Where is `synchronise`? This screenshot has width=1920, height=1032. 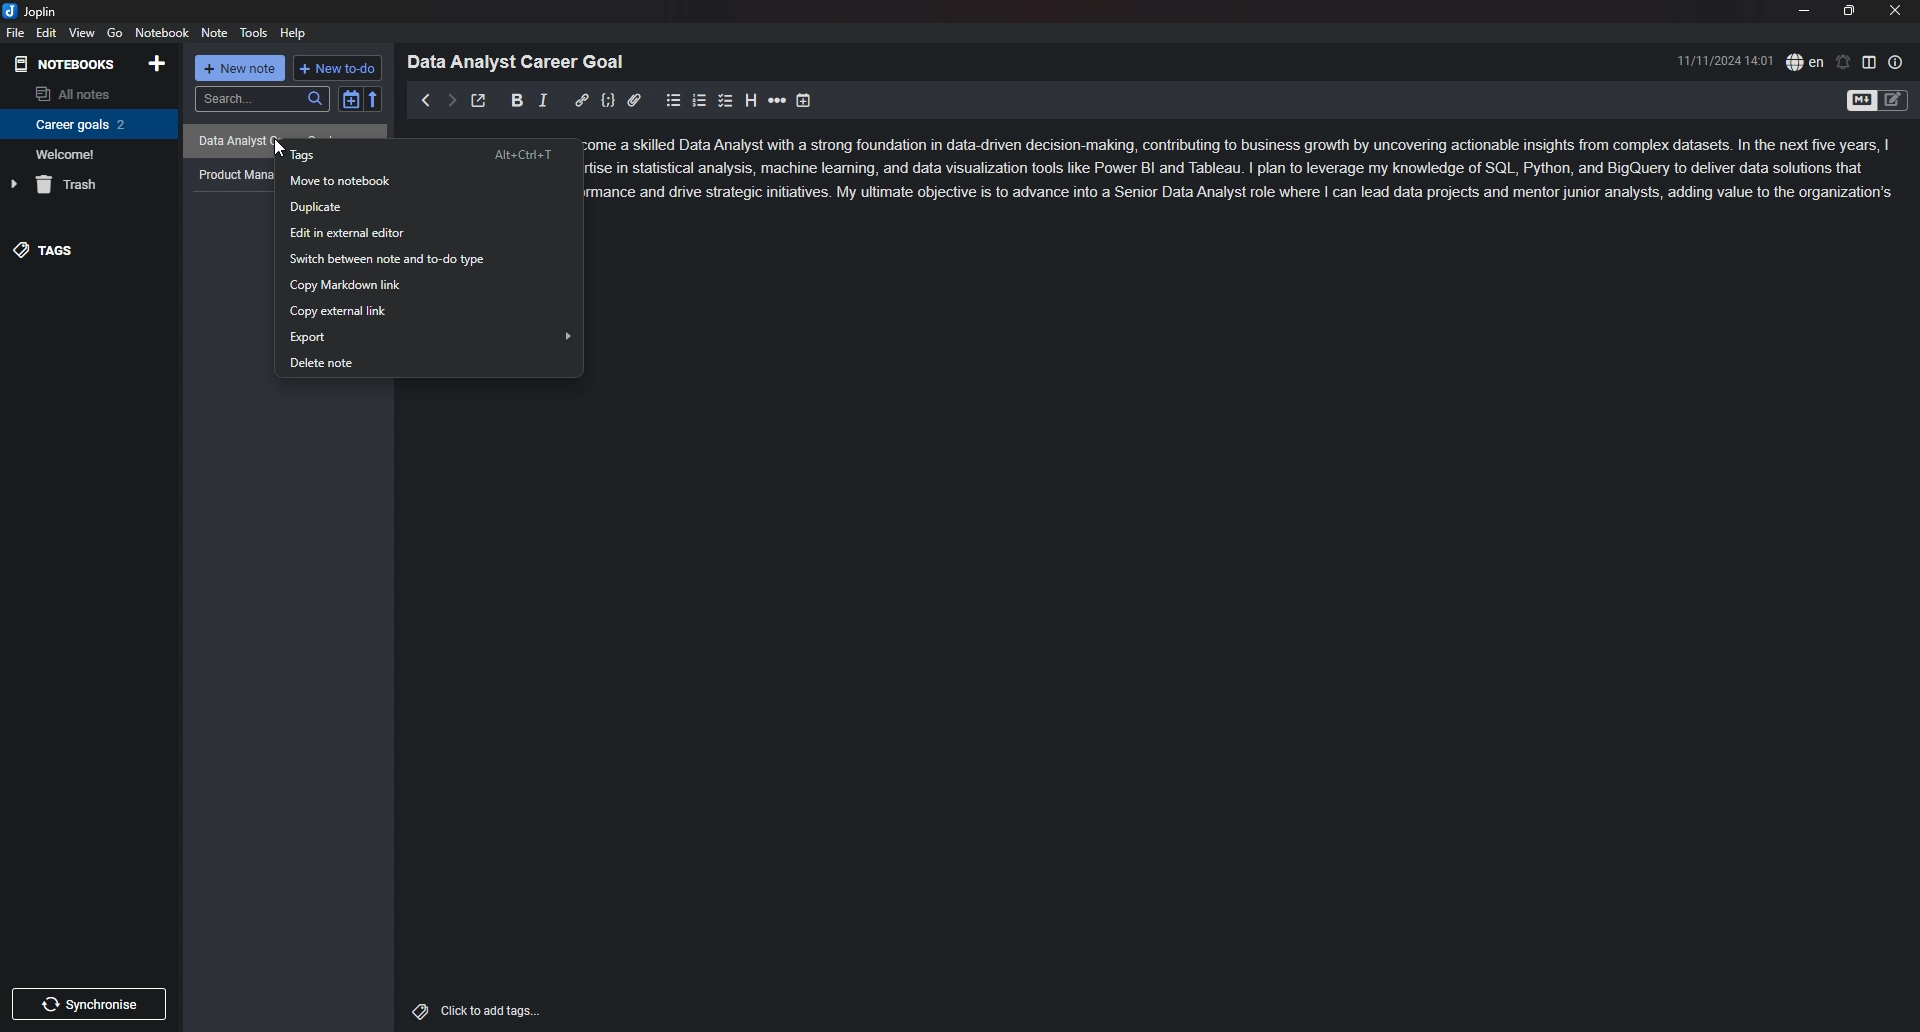 synchronise is located at coordinates (95, 1005).